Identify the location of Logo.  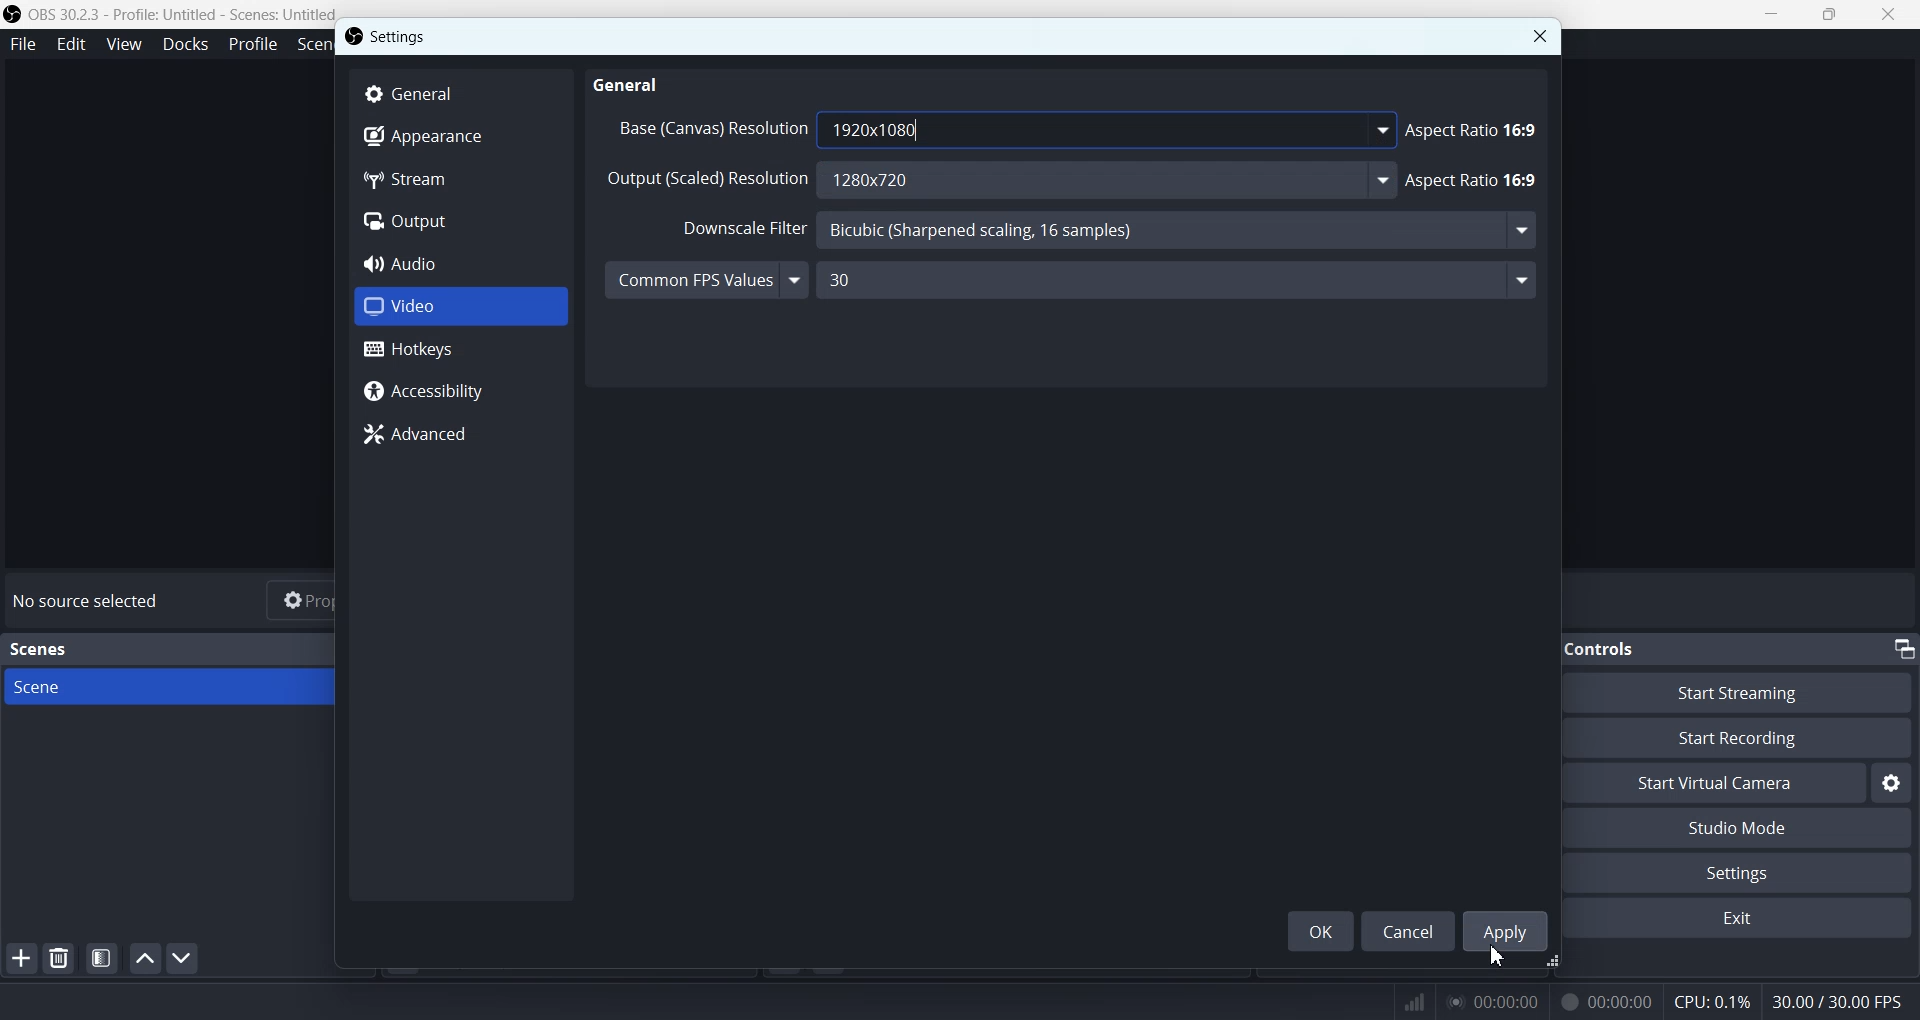
(170, 14).